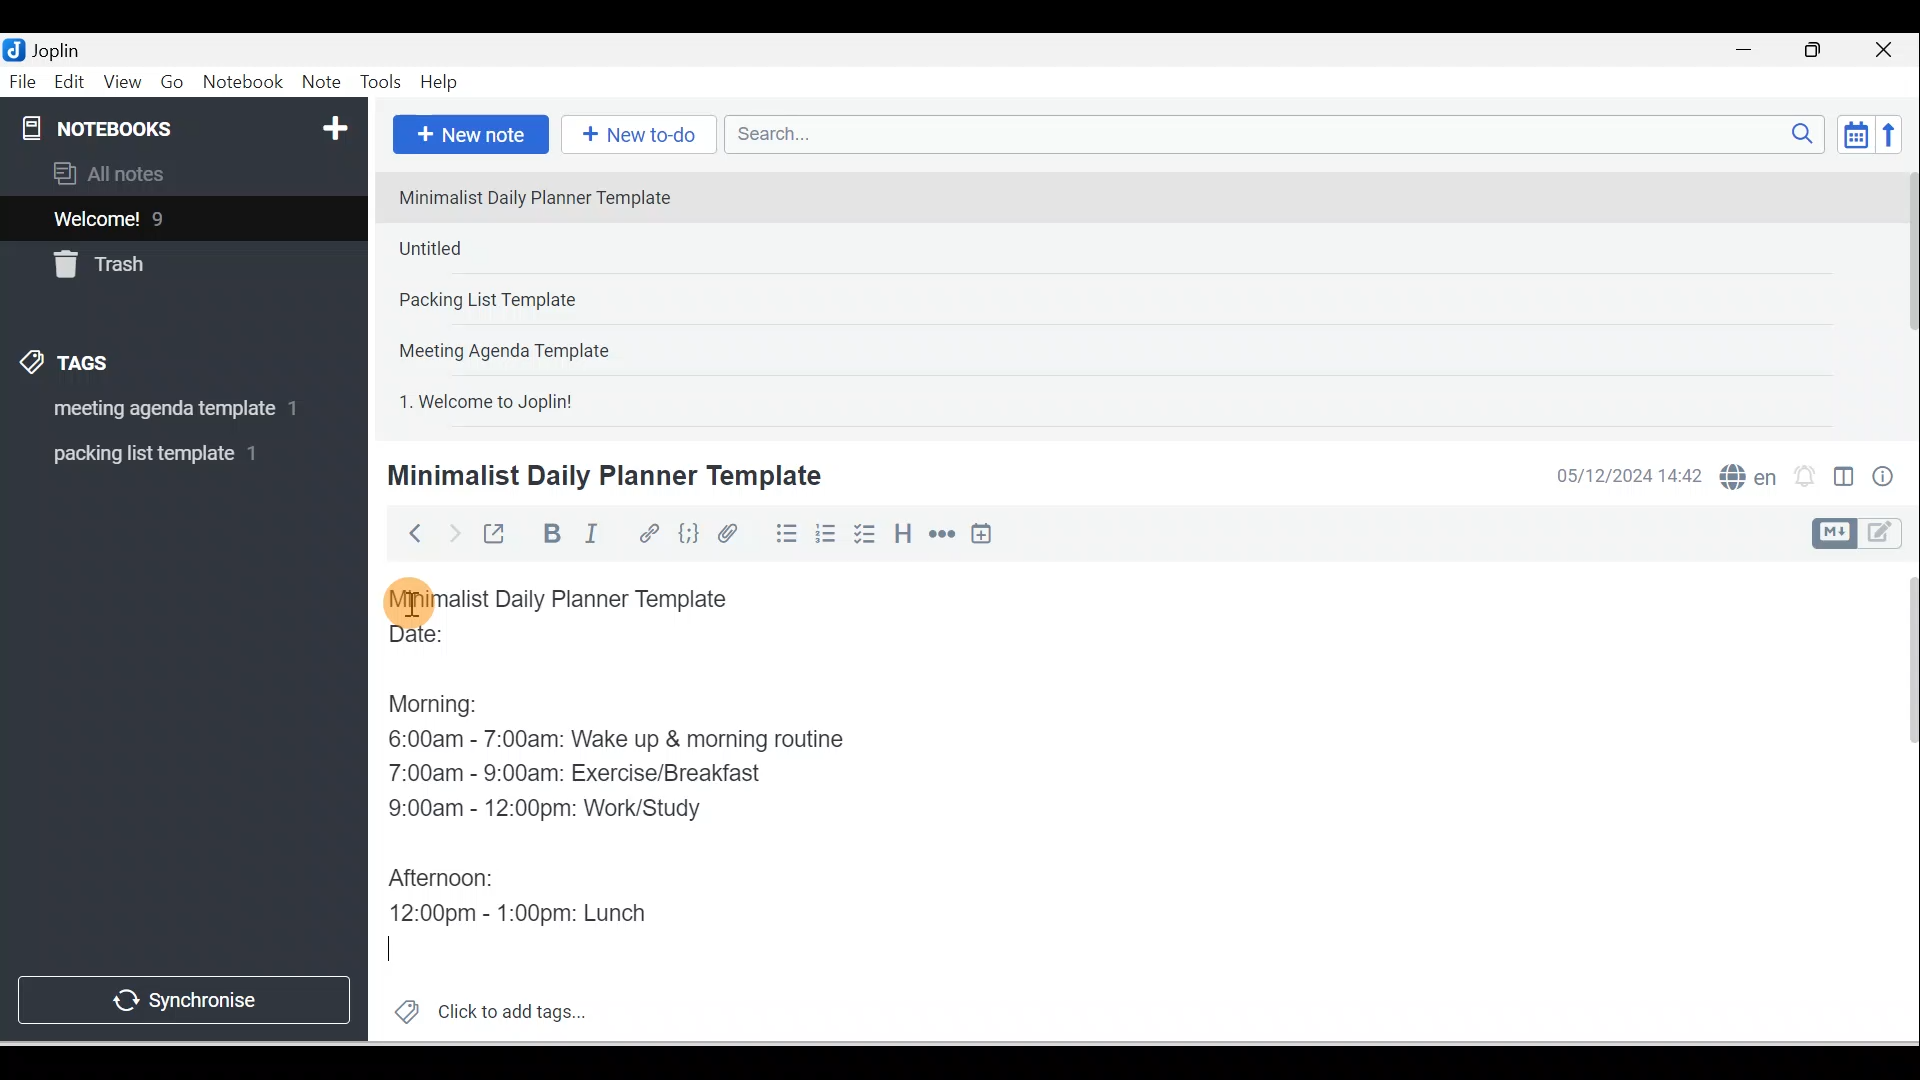 The height and width of the screenshot is (1080, 1920). I want to click on Date:, so click(473, 643).